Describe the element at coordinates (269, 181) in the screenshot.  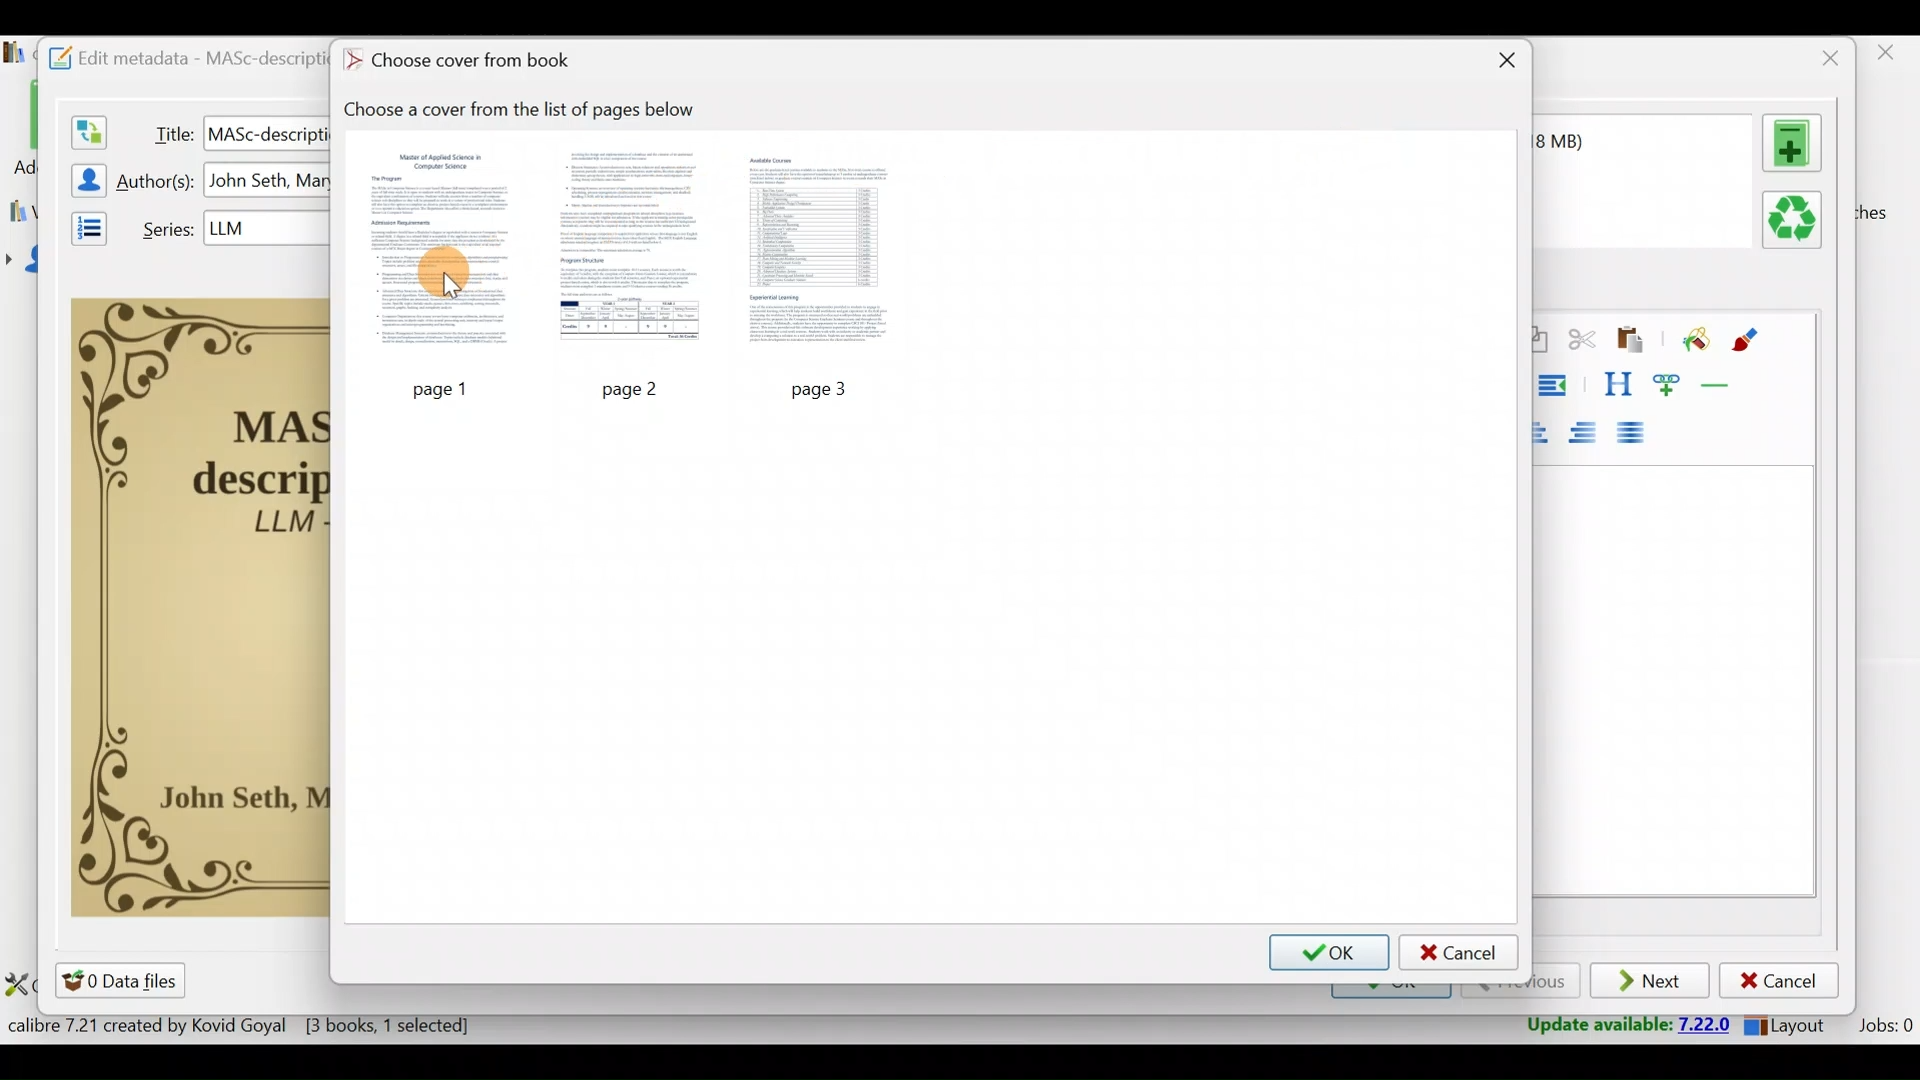
I see `` at that location.